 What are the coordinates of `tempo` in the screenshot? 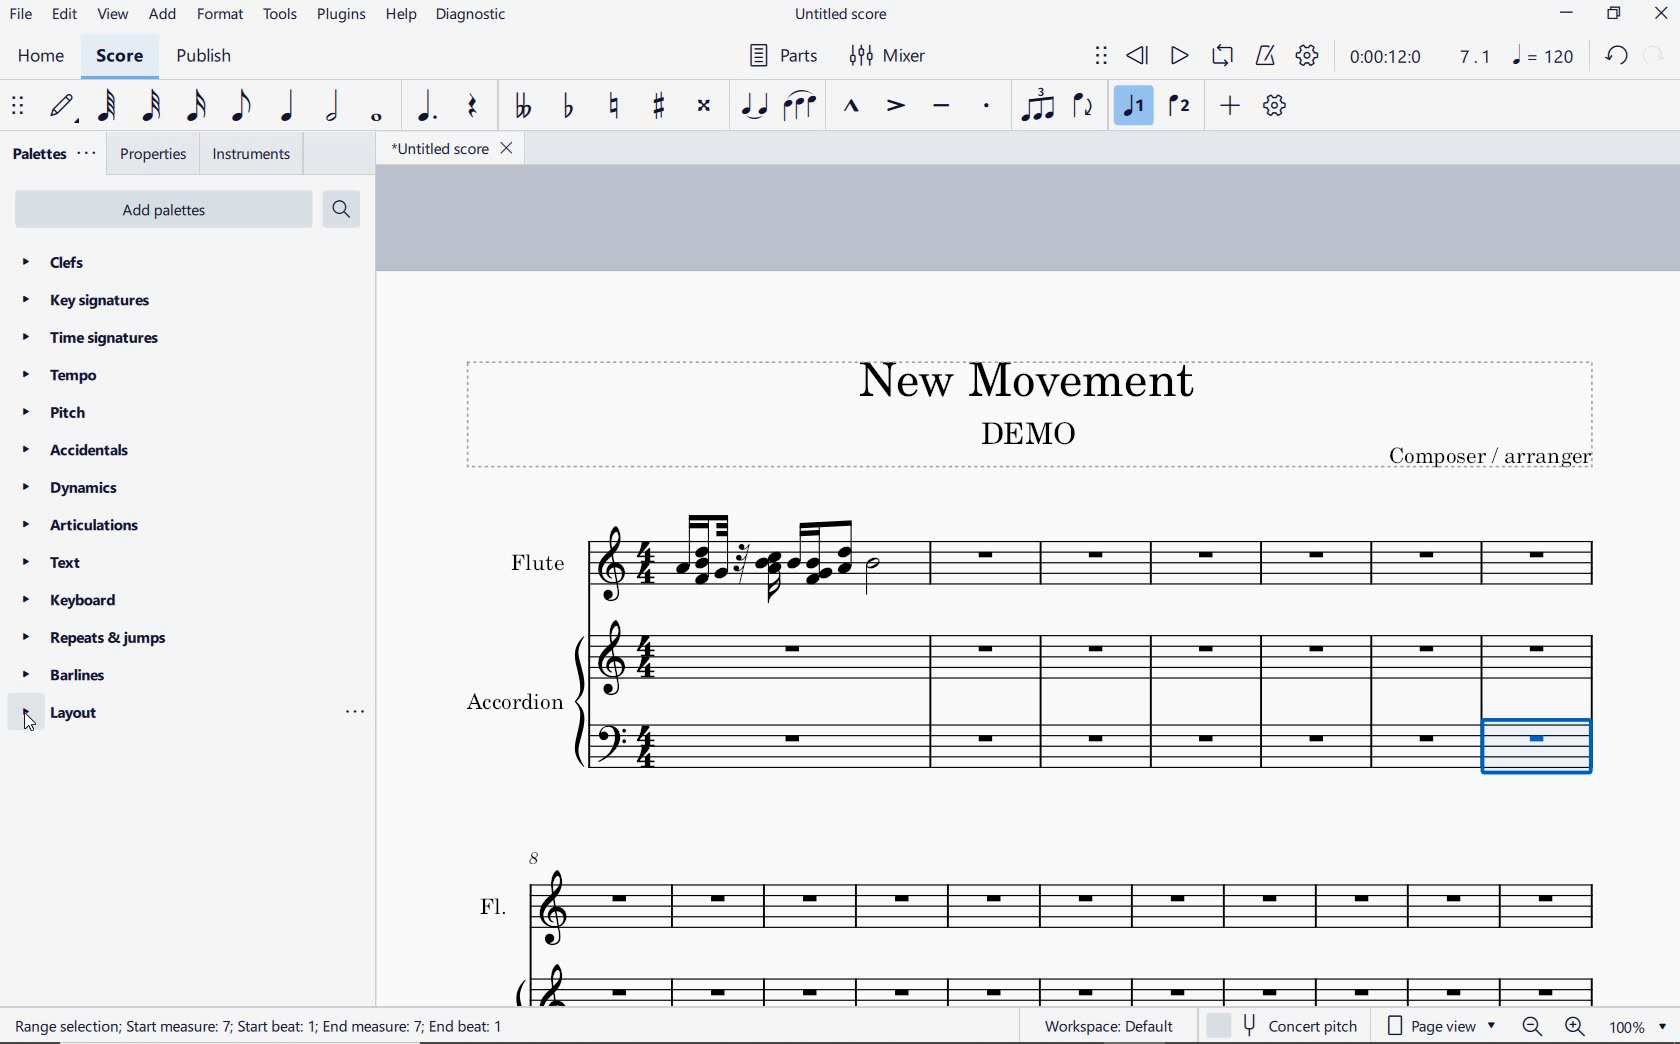 It's located at (66, 374).